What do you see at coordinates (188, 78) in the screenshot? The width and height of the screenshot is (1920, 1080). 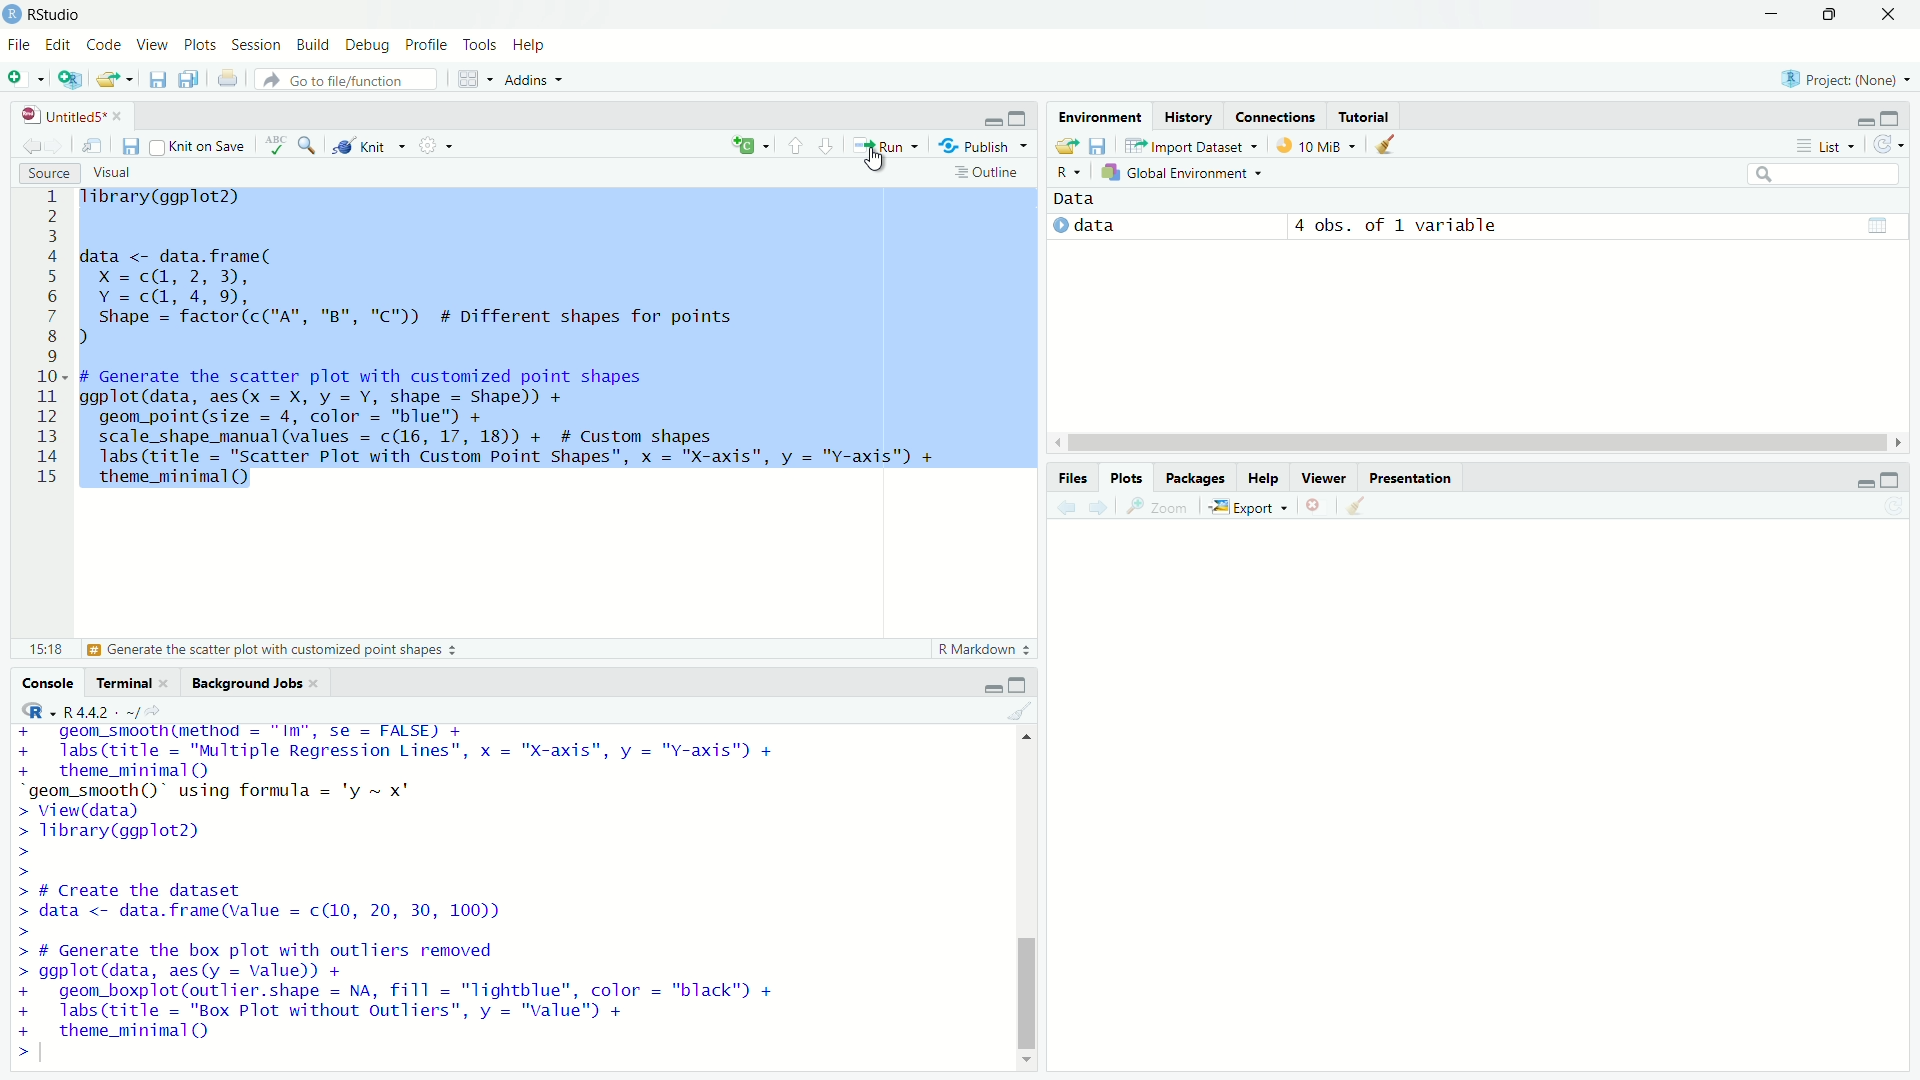 I see `Save all open documents` at bounding box center [188, 78].